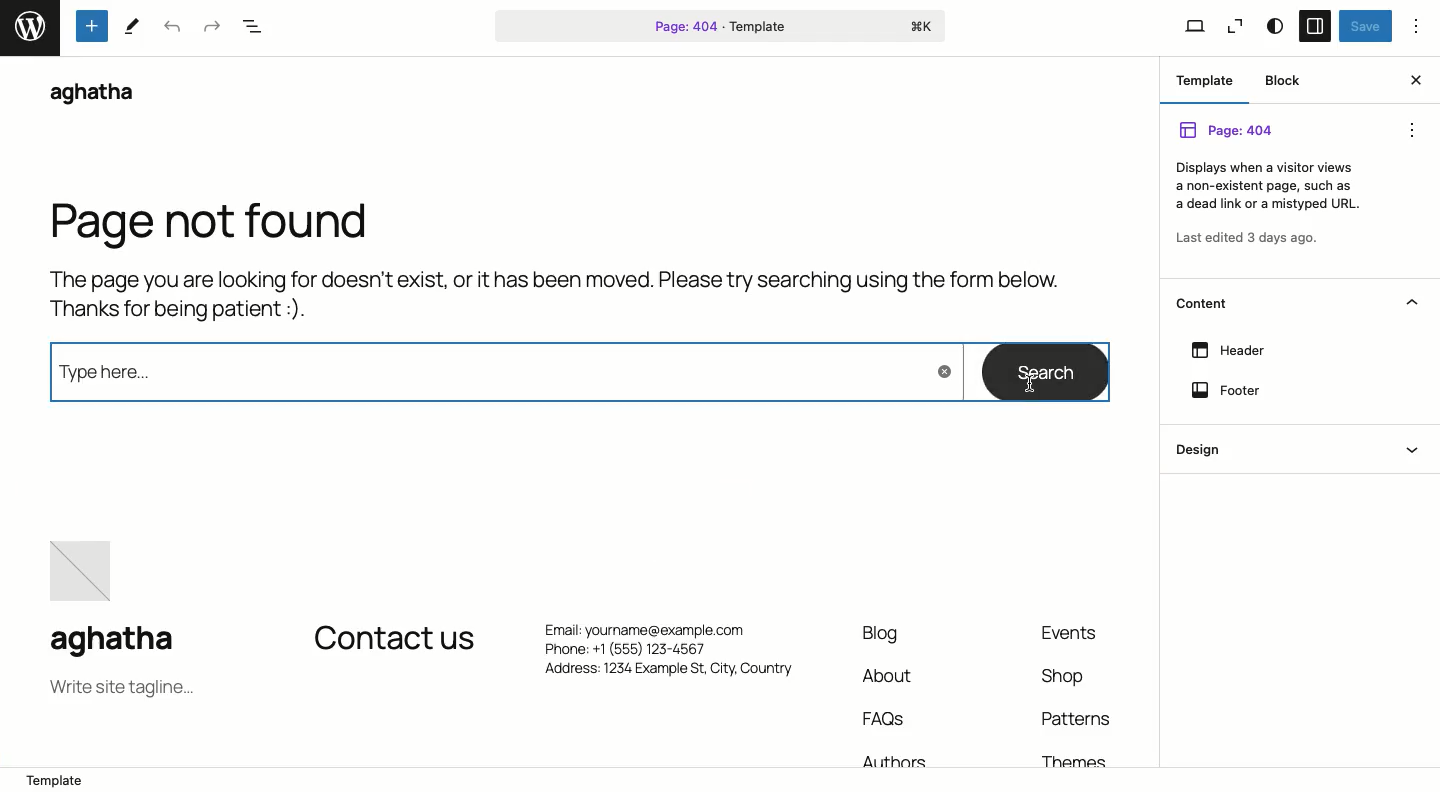  I want to click on Email: yourname@example.com, so click(658, 626).